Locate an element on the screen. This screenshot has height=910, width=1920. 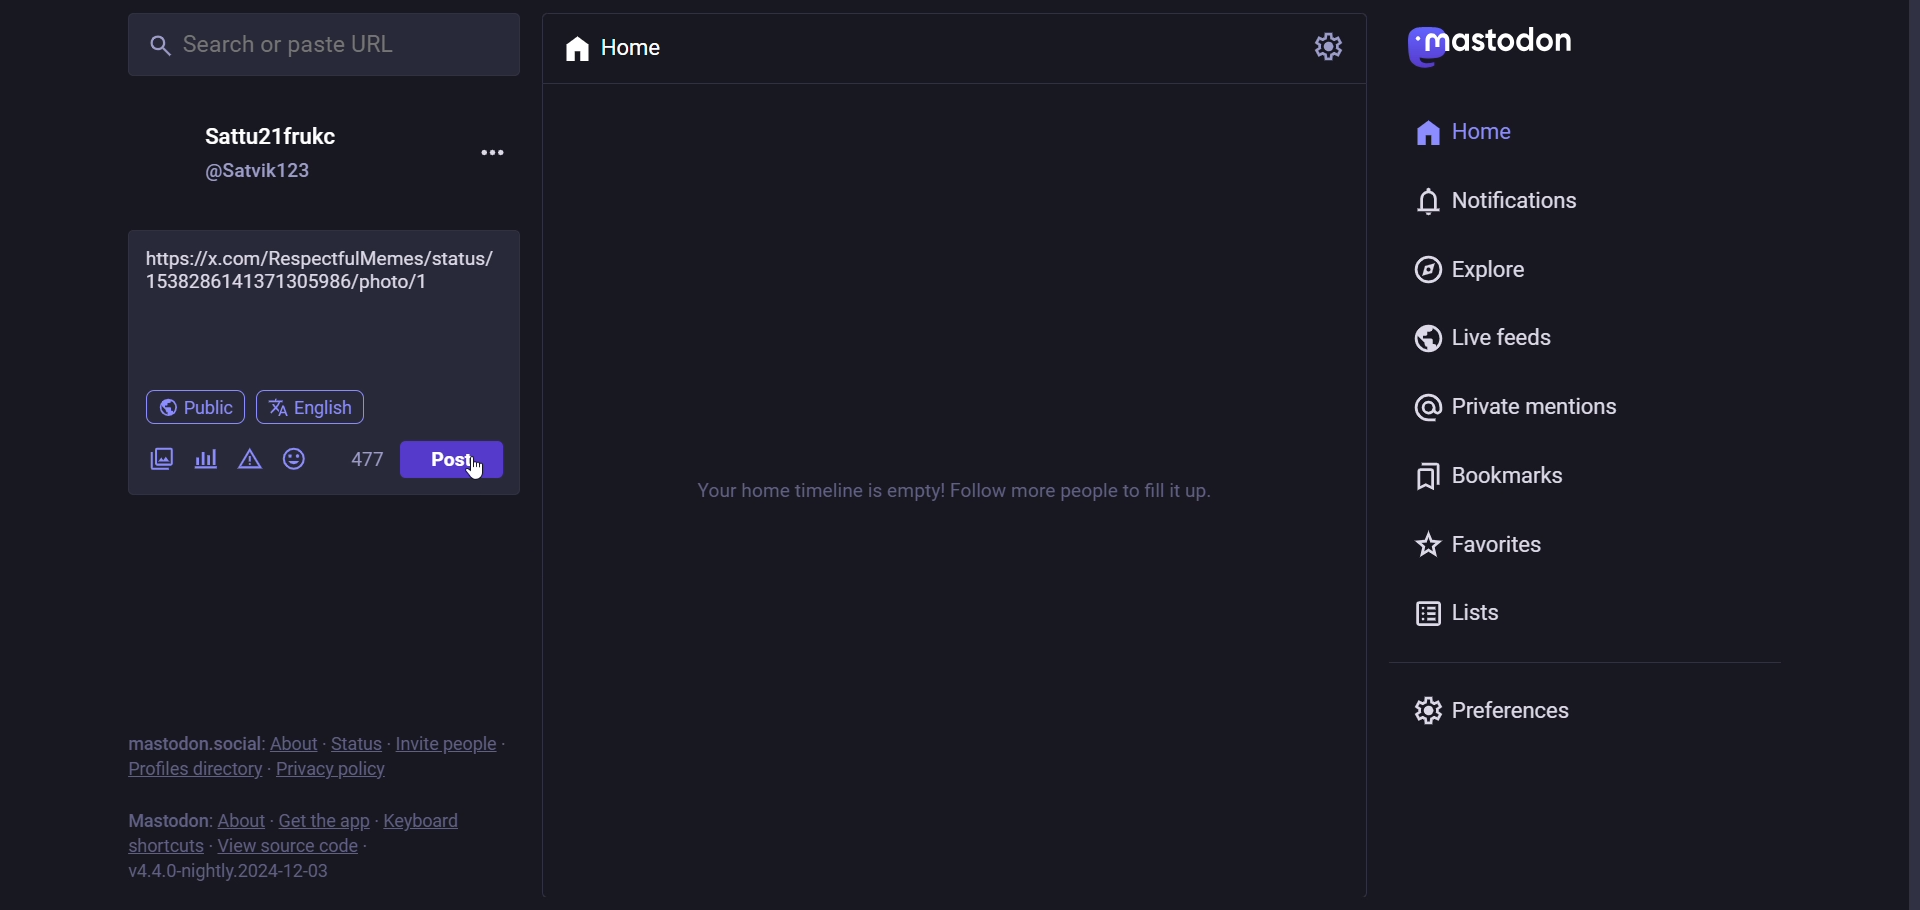
explore is located at coordinates (1465, 272).